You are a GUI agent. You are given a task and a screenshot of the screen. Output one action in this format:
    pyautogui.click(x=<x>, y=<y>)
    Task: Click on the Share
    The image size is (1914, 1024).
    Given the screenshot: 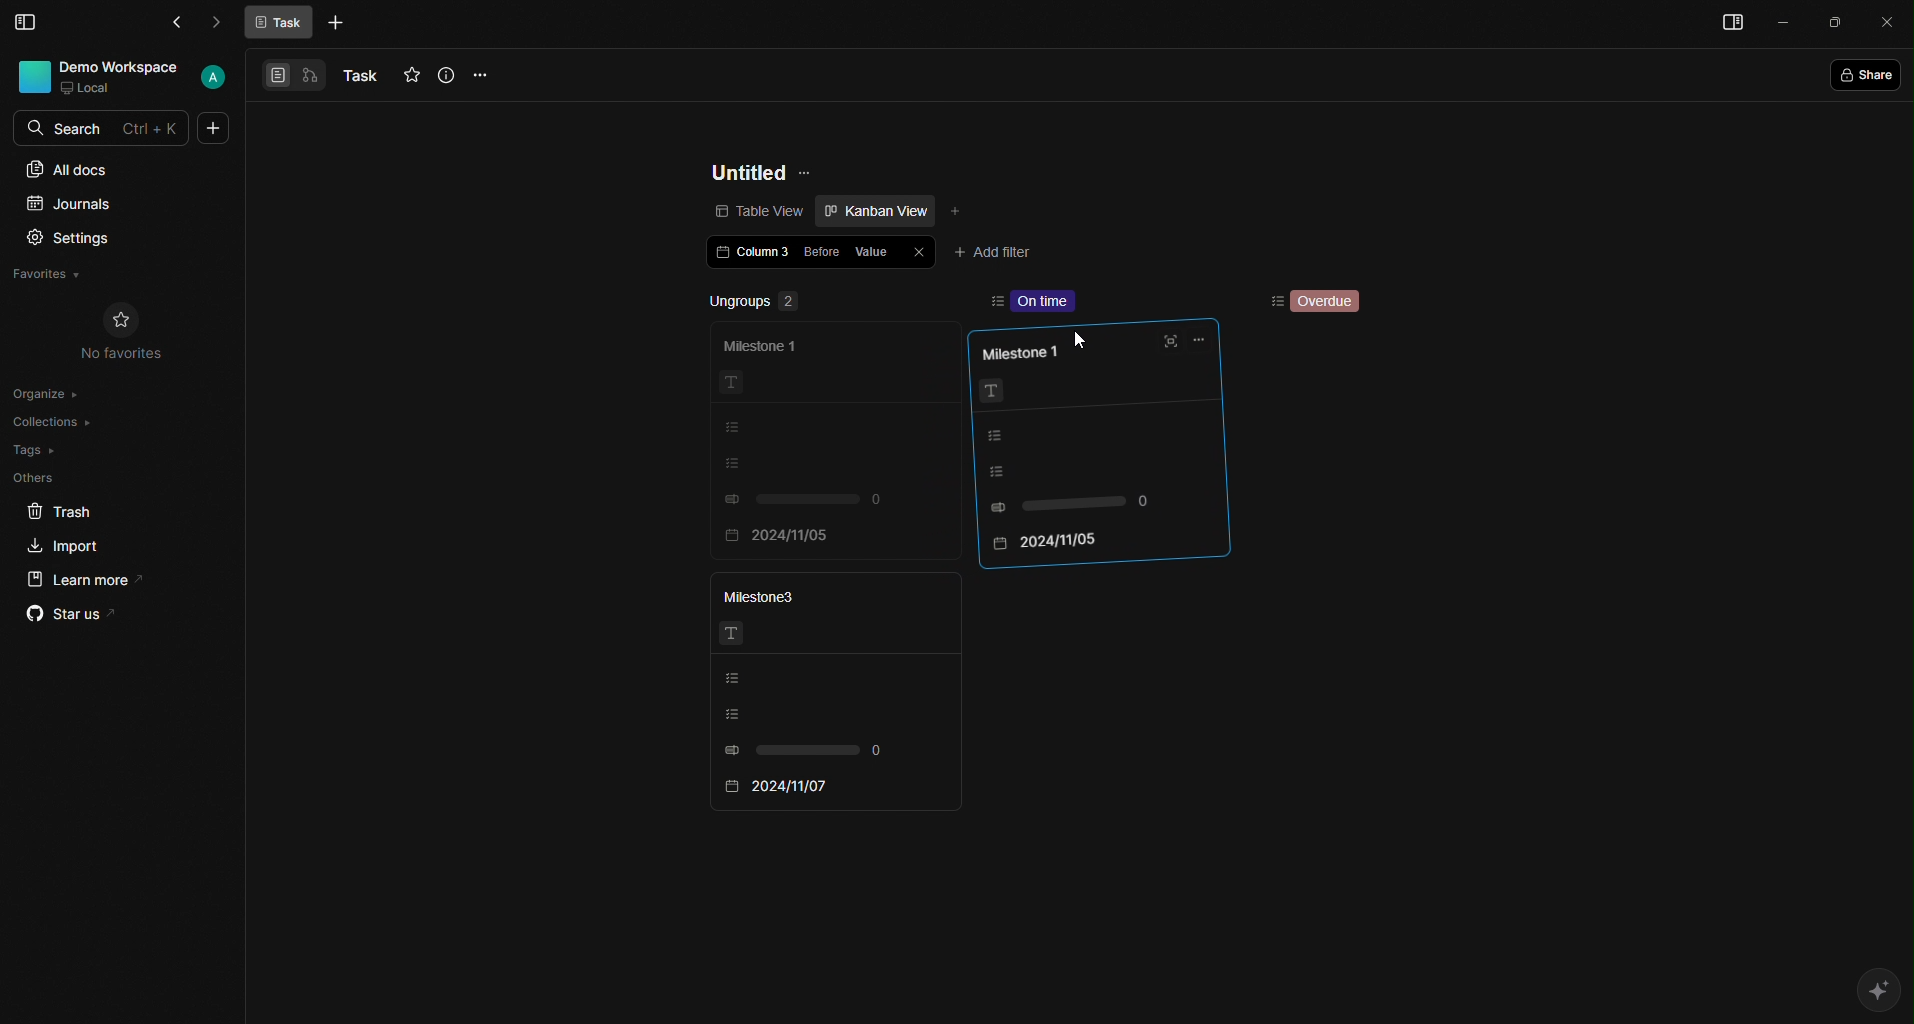 What is the action you would take?
    pyautogui.click(x=1867, y=75)
    